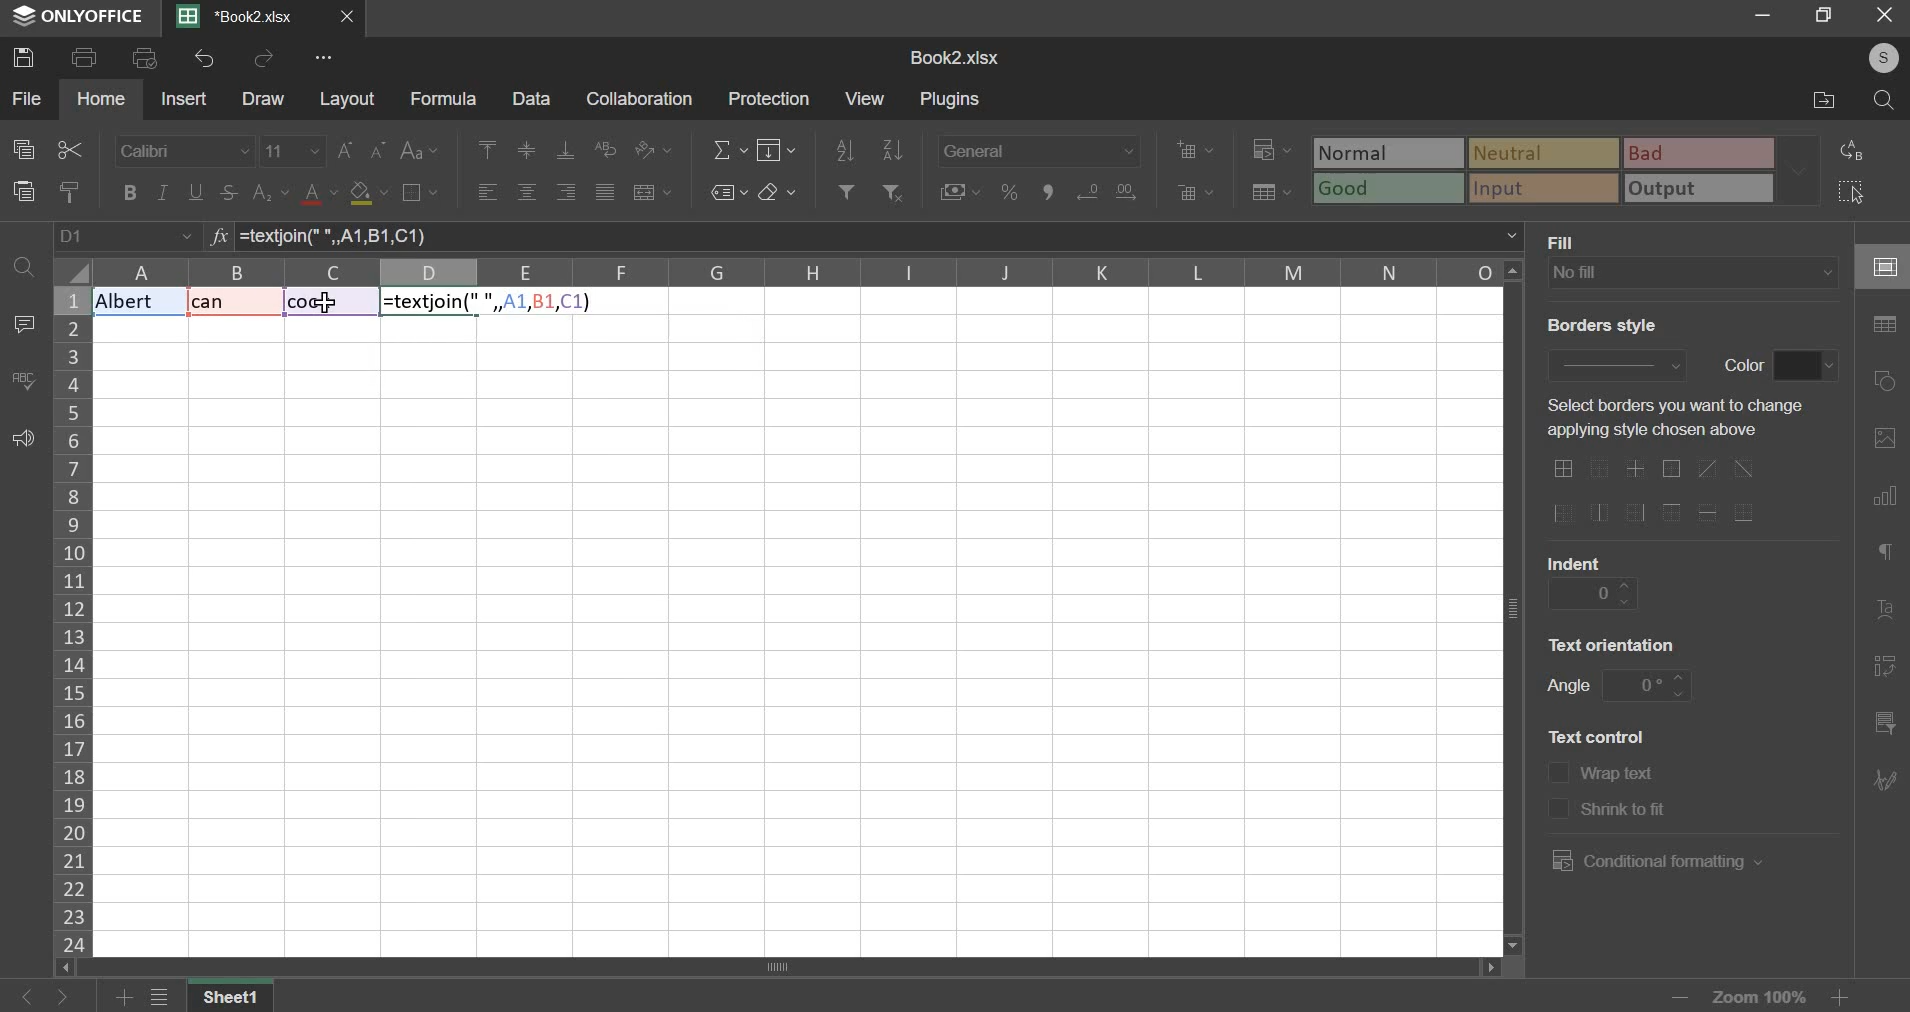 This screenshot has width=1910, height=1012. Describe the element at coordinates (204, 58) in the screenshot. I see `undo` at that location.